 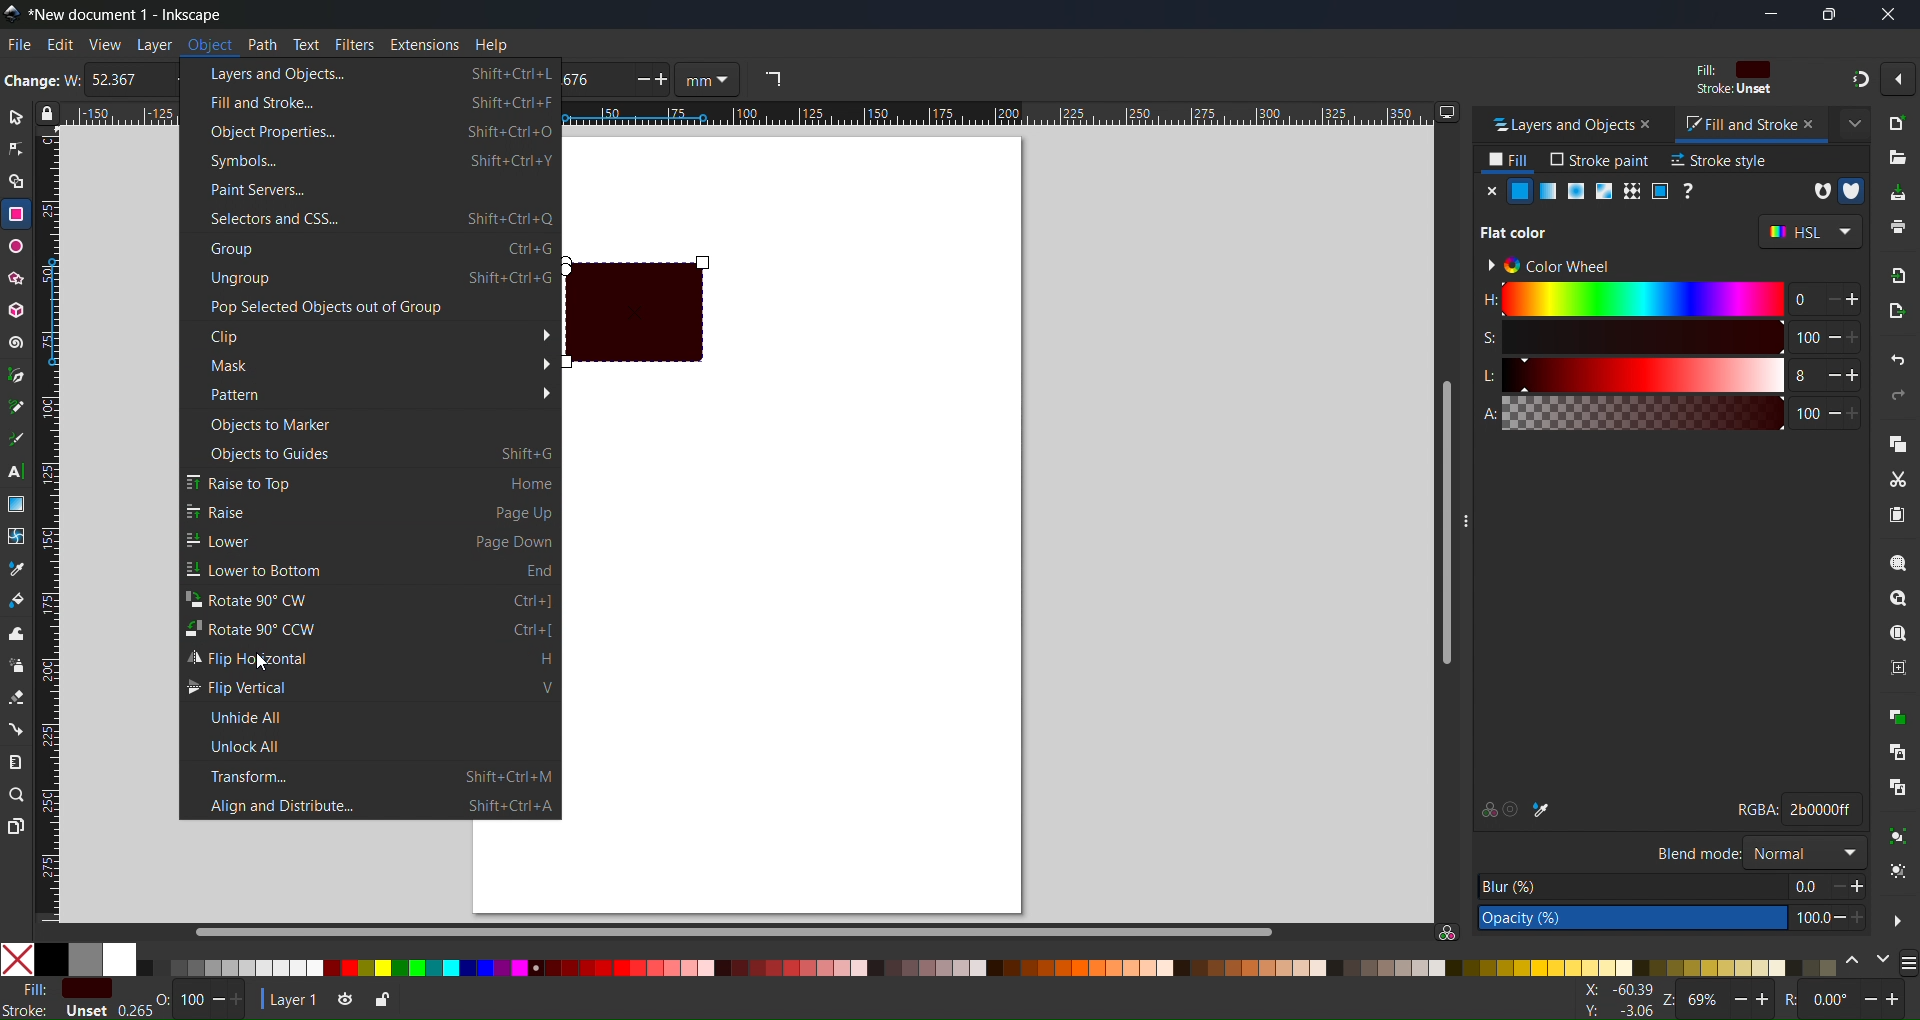 What do you see at coordinates (1896, 441) in the screenshot?
I see `Copy` at bounding box center [1896, 441].